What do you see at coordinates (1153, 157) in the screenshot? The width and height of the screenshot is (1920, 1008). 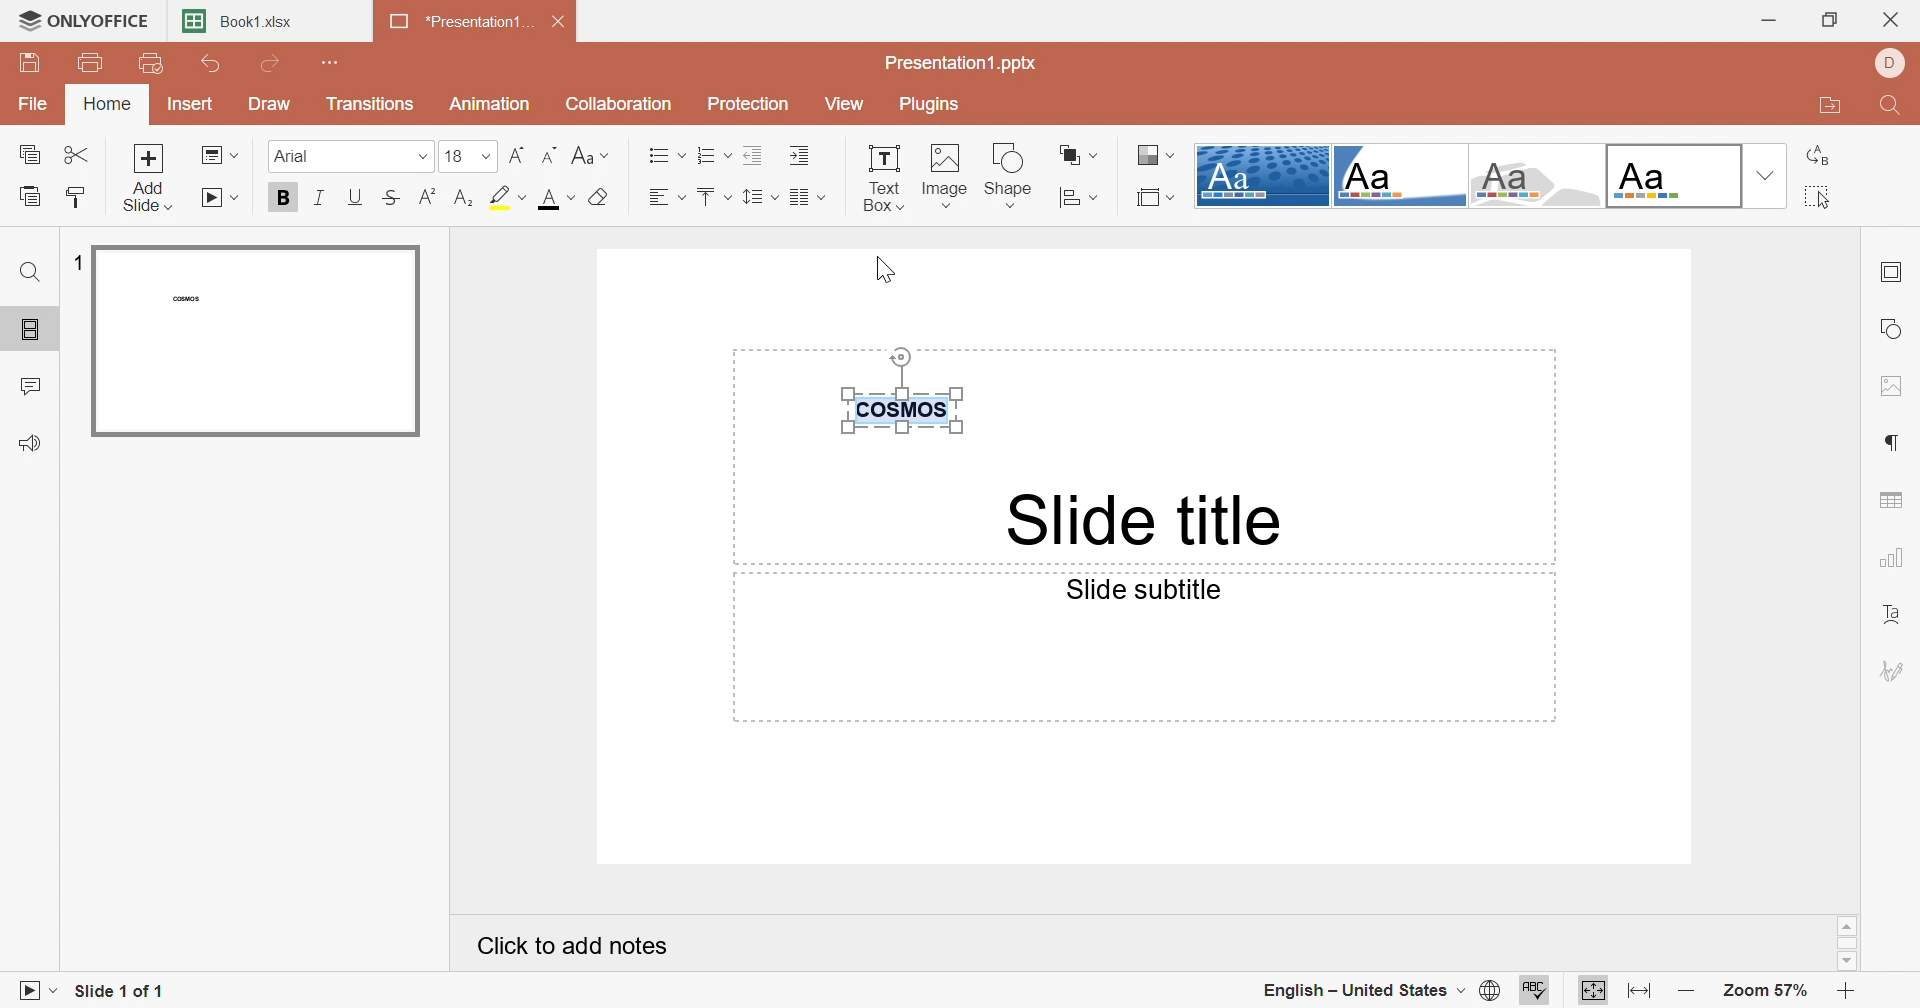 I see `Select color theme` at bounding box center [1153, 157].